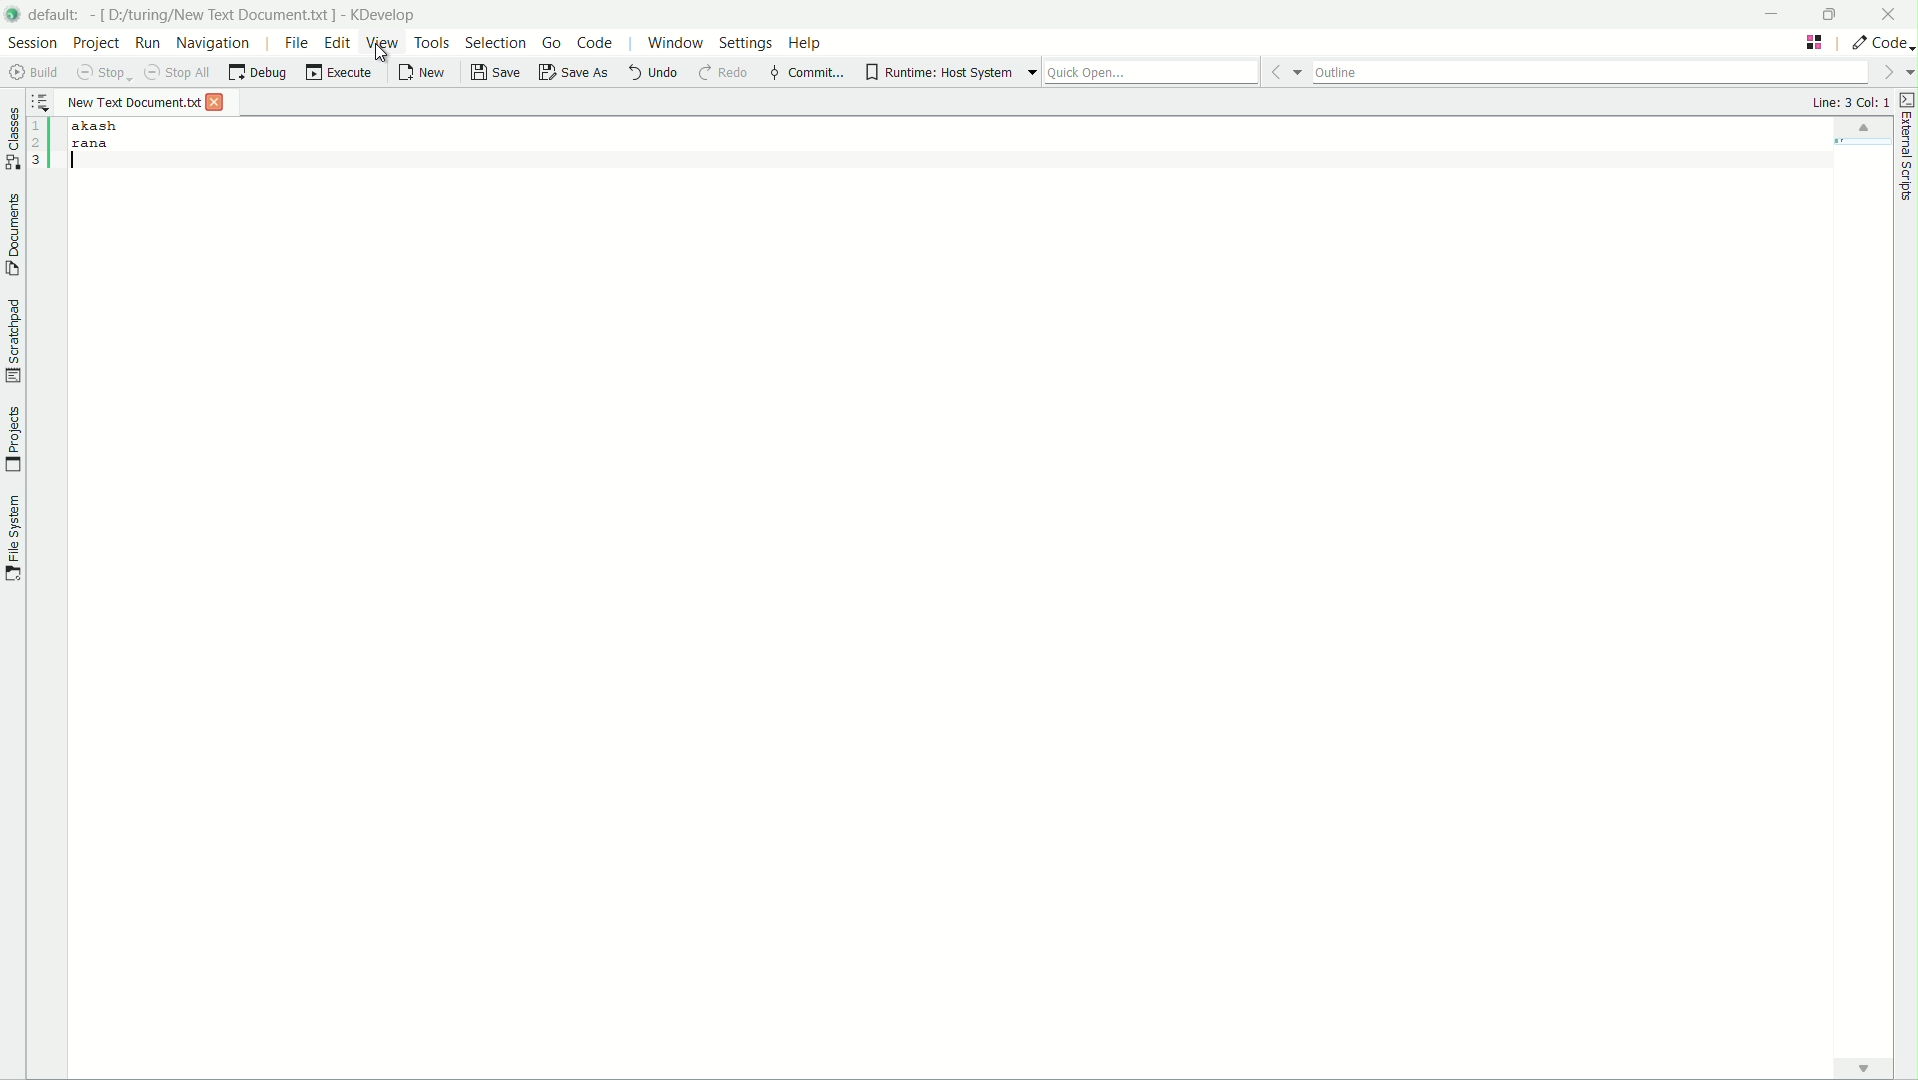  What do you see at coordinates (14, 342) in the screenshot?
I see `toggle scratchpad ` at bounding box center [14, 342].